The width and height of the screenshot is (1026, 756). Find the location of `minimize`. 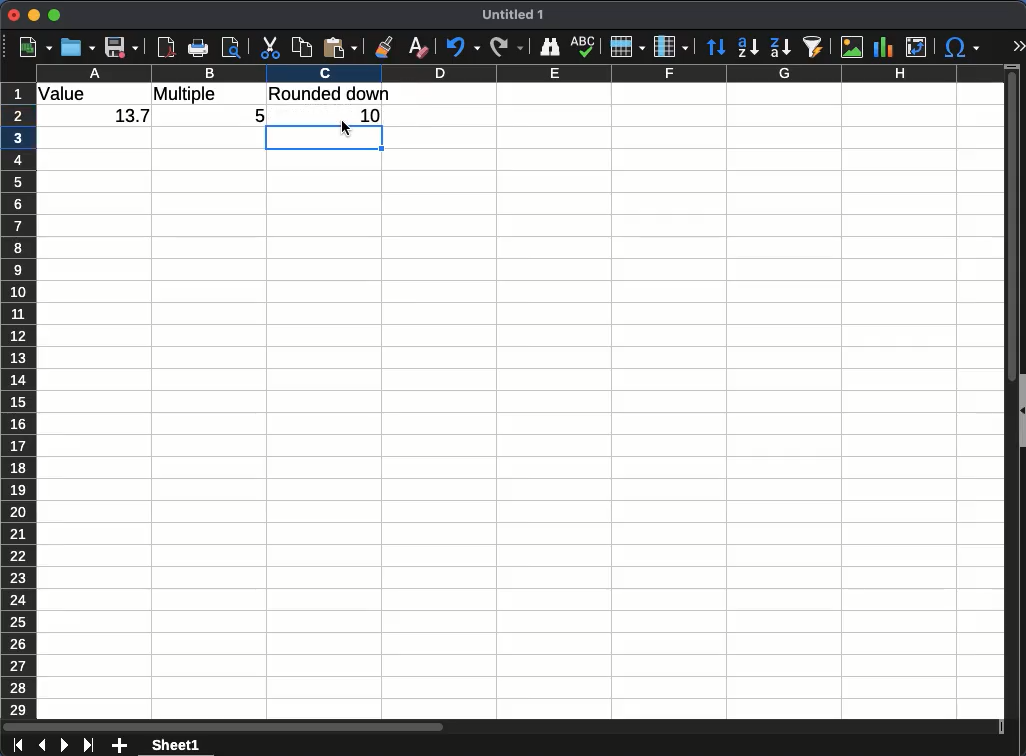

minimize is located at coordinates (35, 16).